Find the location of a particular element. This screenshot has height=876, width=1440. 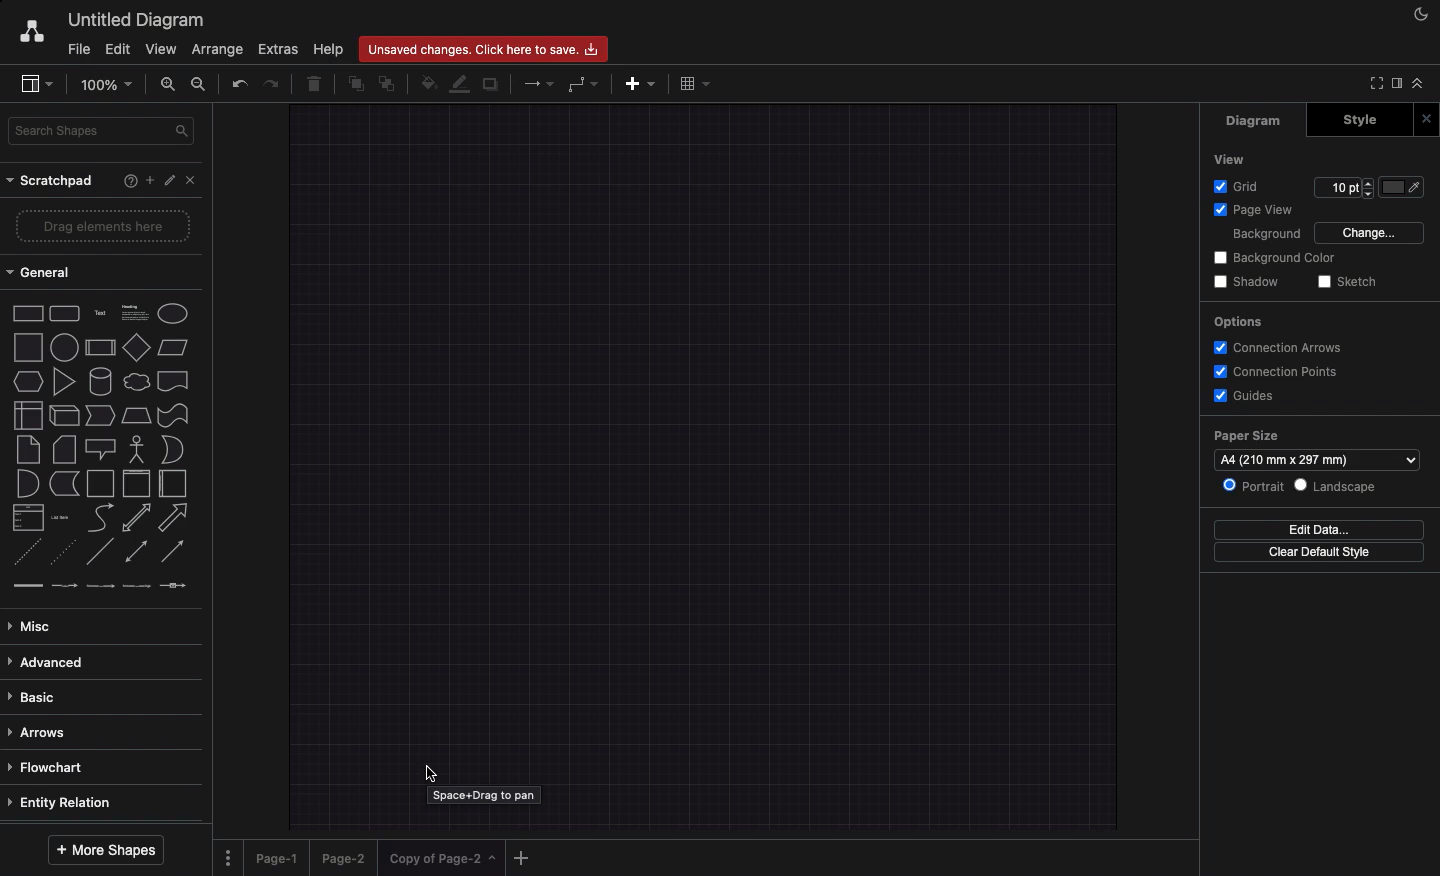

Redo is located at coordinates (270, 84).